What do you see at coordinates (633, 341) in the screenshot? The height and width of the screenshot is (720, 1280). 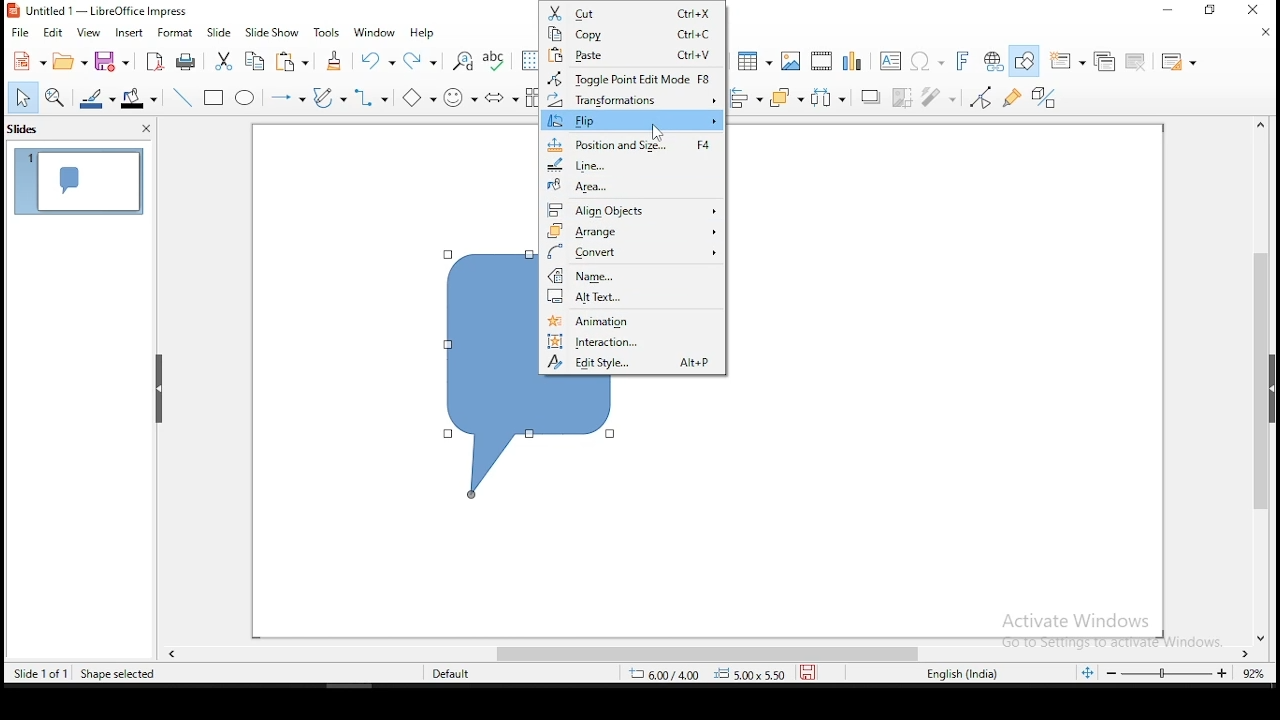 I see `interaction` at bounding box center [633, 341].